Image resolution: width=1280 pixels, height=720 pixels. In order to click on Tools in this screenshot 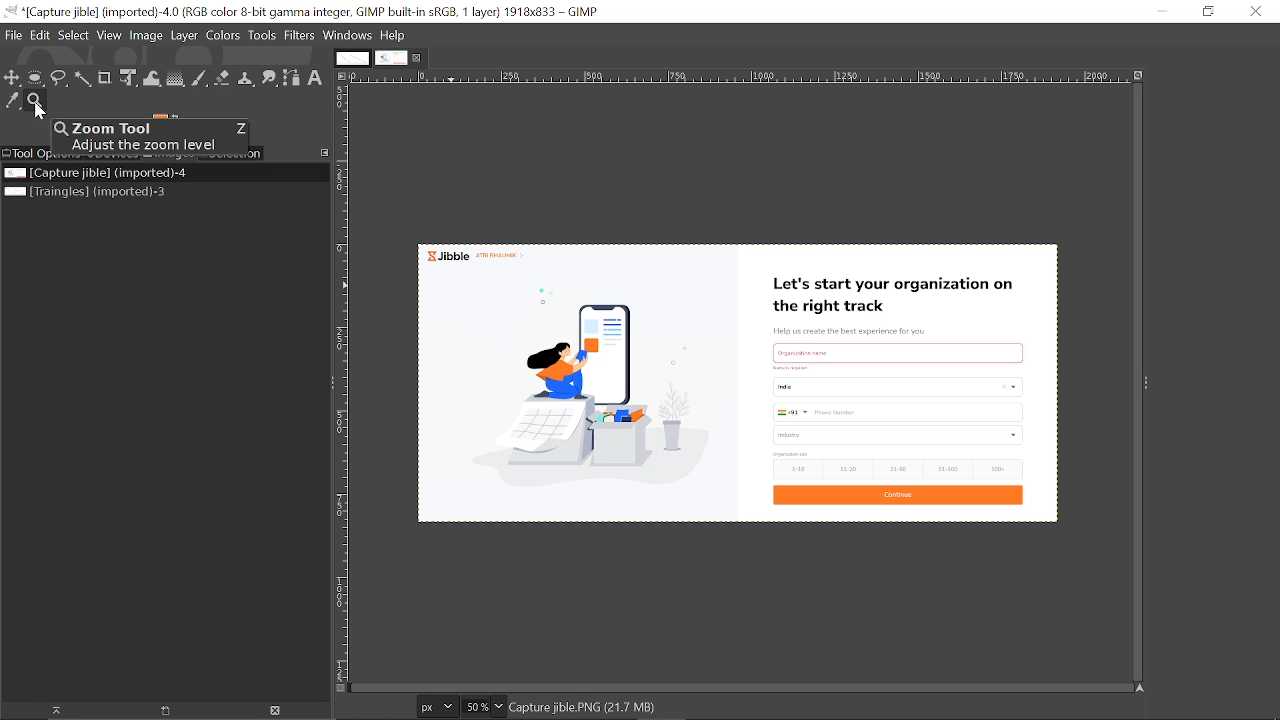, I will do `click(264, 36)`.